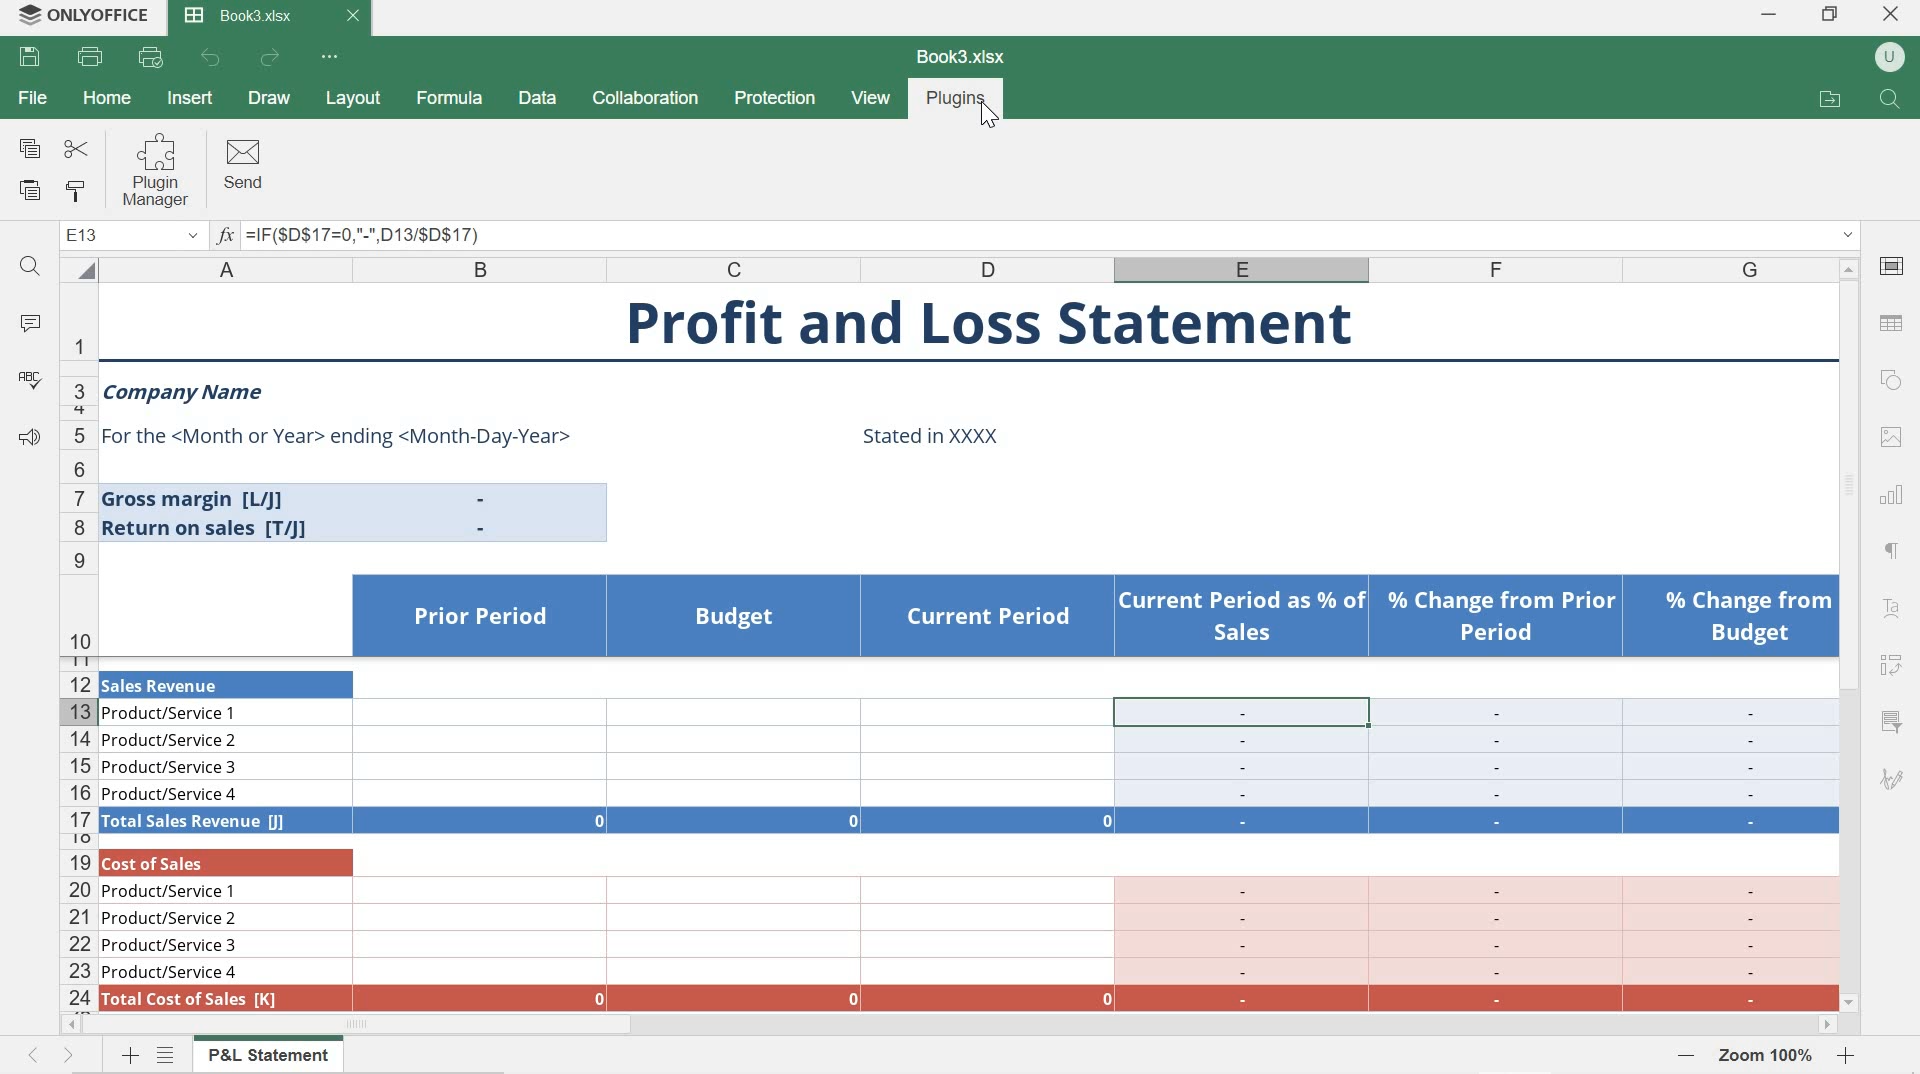 The width and height of the screenshot is (1920, 1074). Describe the element at coordinates (172, 716) in the screenshot. I see `Product/Service 1` at that location.